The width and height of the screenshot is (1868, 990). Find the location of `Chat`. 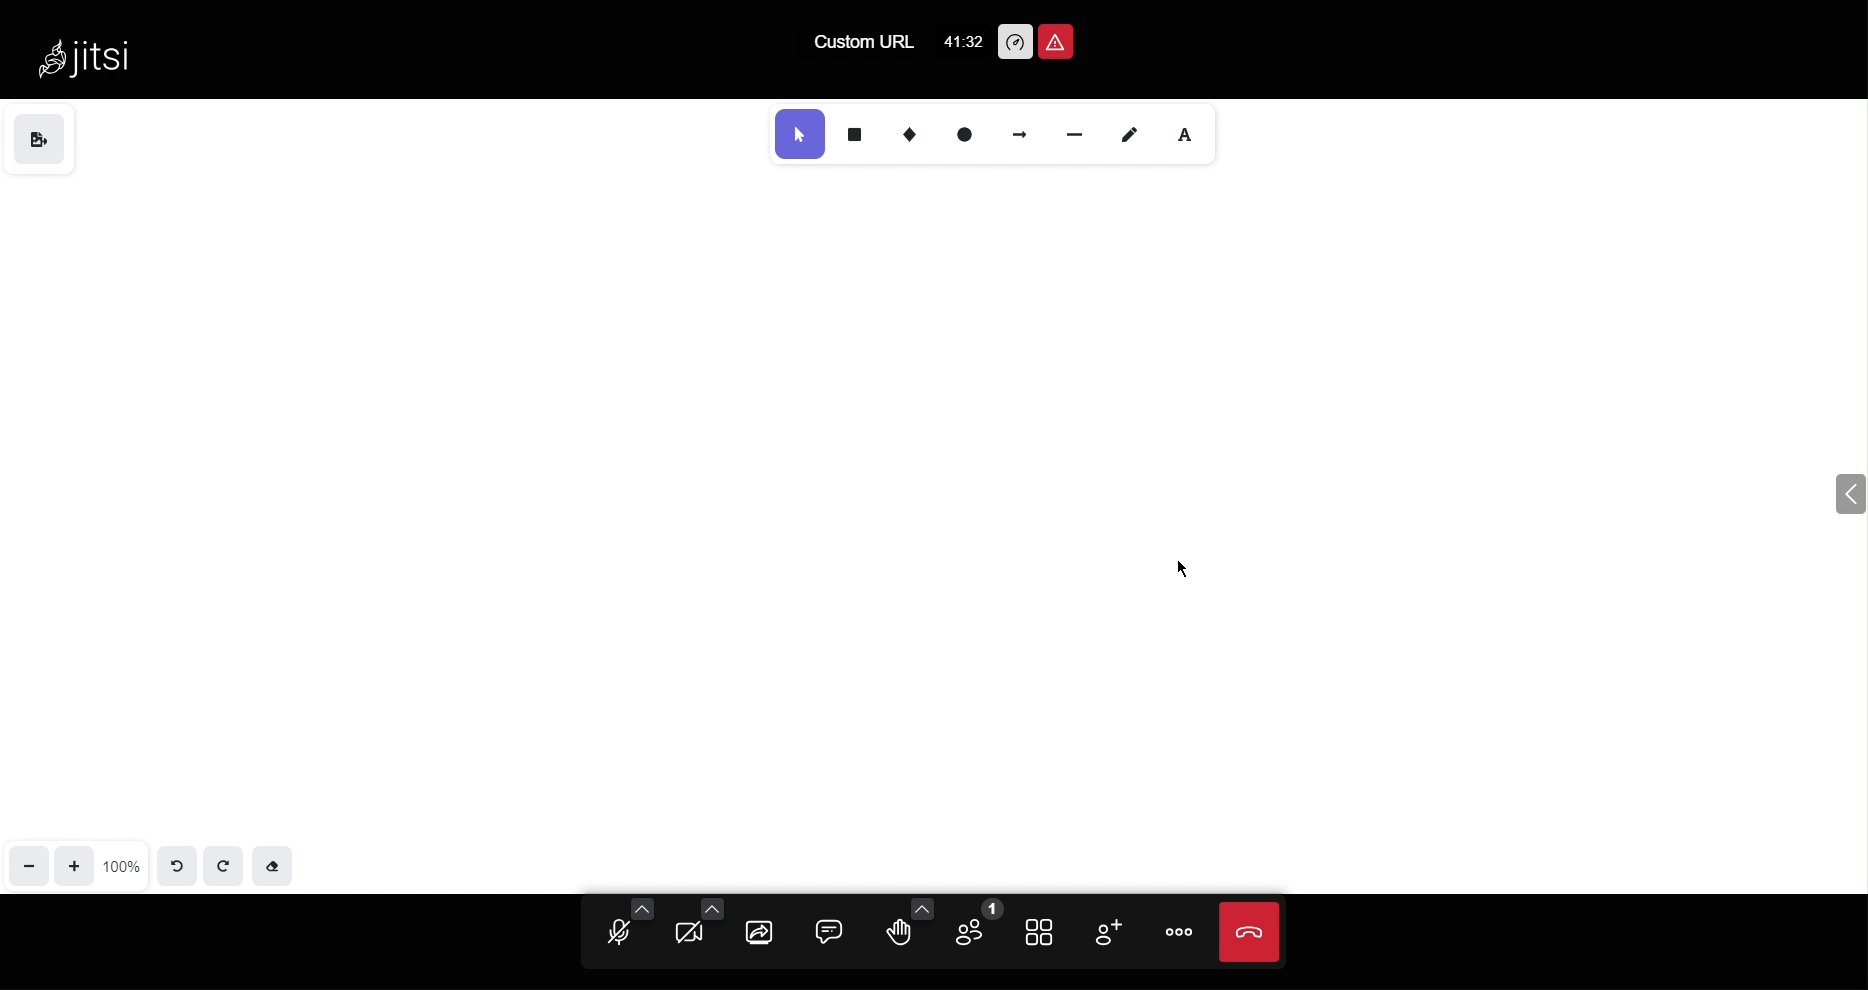

Chat is located at coordinates (832, 929).